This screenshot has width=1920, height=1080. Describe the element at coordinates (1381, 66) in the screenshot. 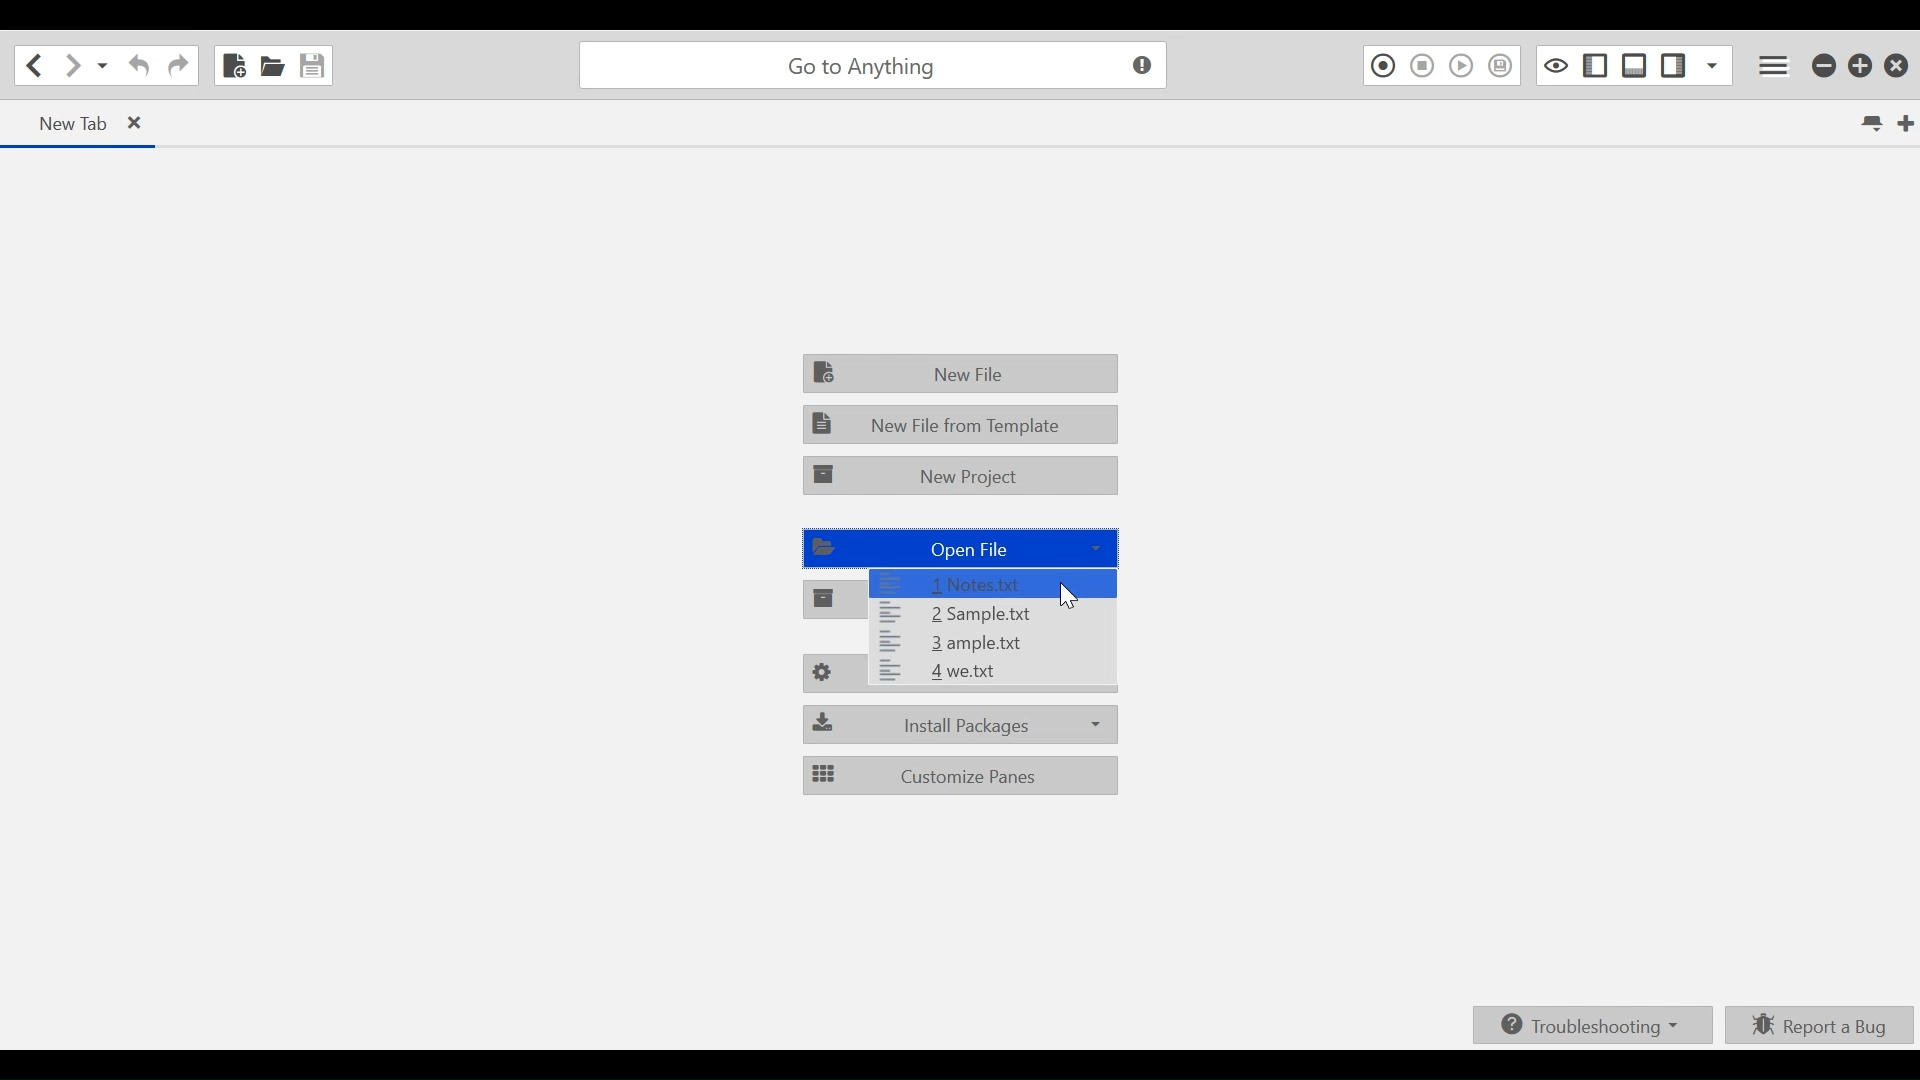

I see `Recording Macro` at that location.